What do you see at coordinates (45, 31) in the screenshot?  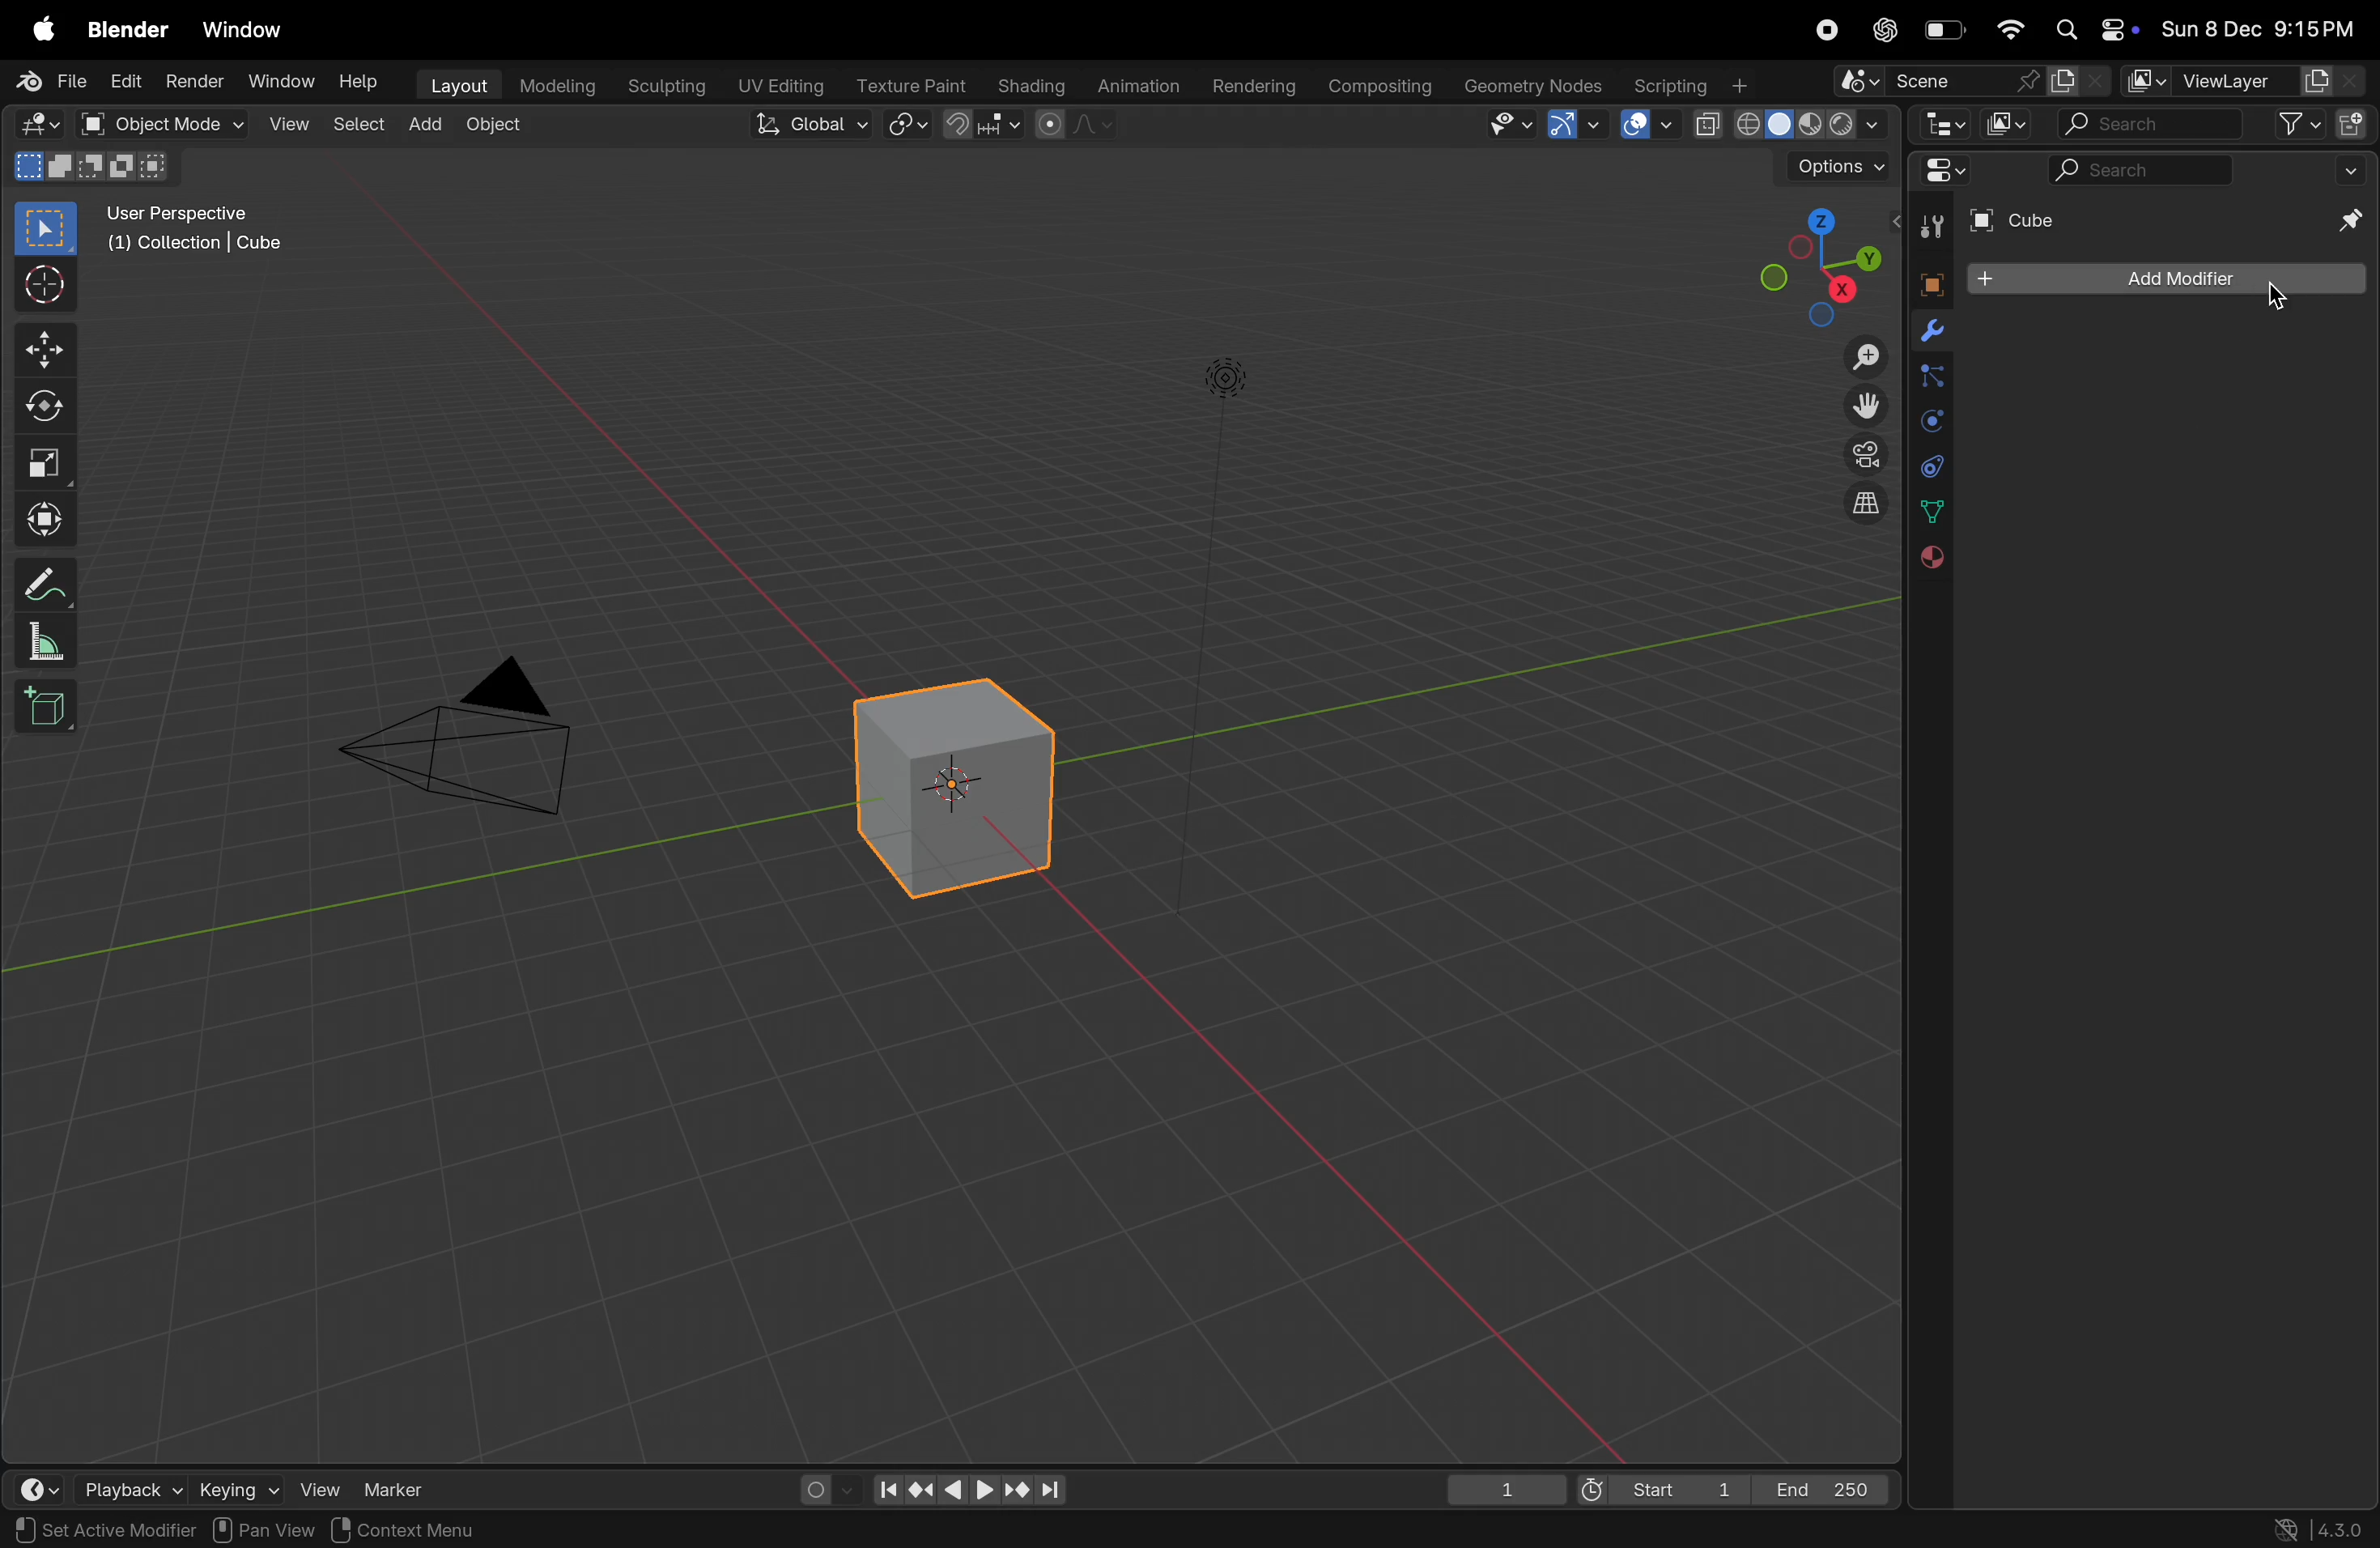 I see `apple menu` at bounding box center [45, 31].